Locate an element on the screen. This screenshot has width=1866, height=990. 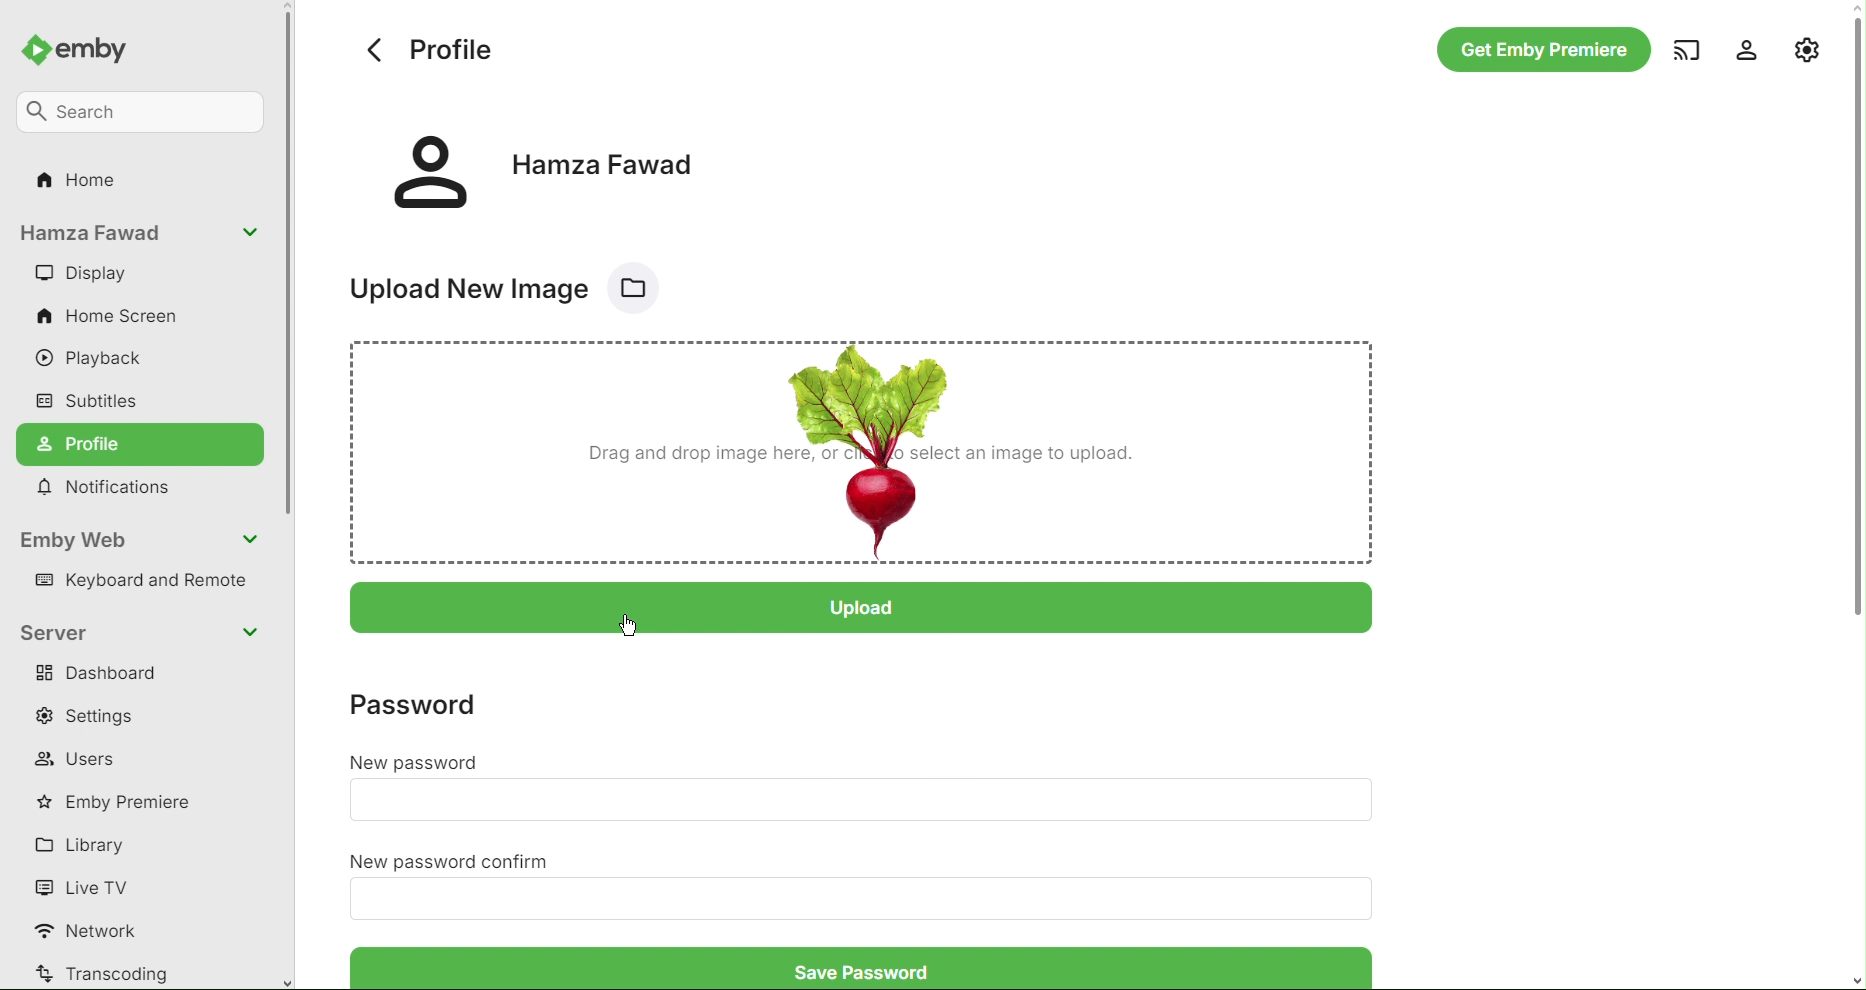
Network is located at coordinates (95, 932).